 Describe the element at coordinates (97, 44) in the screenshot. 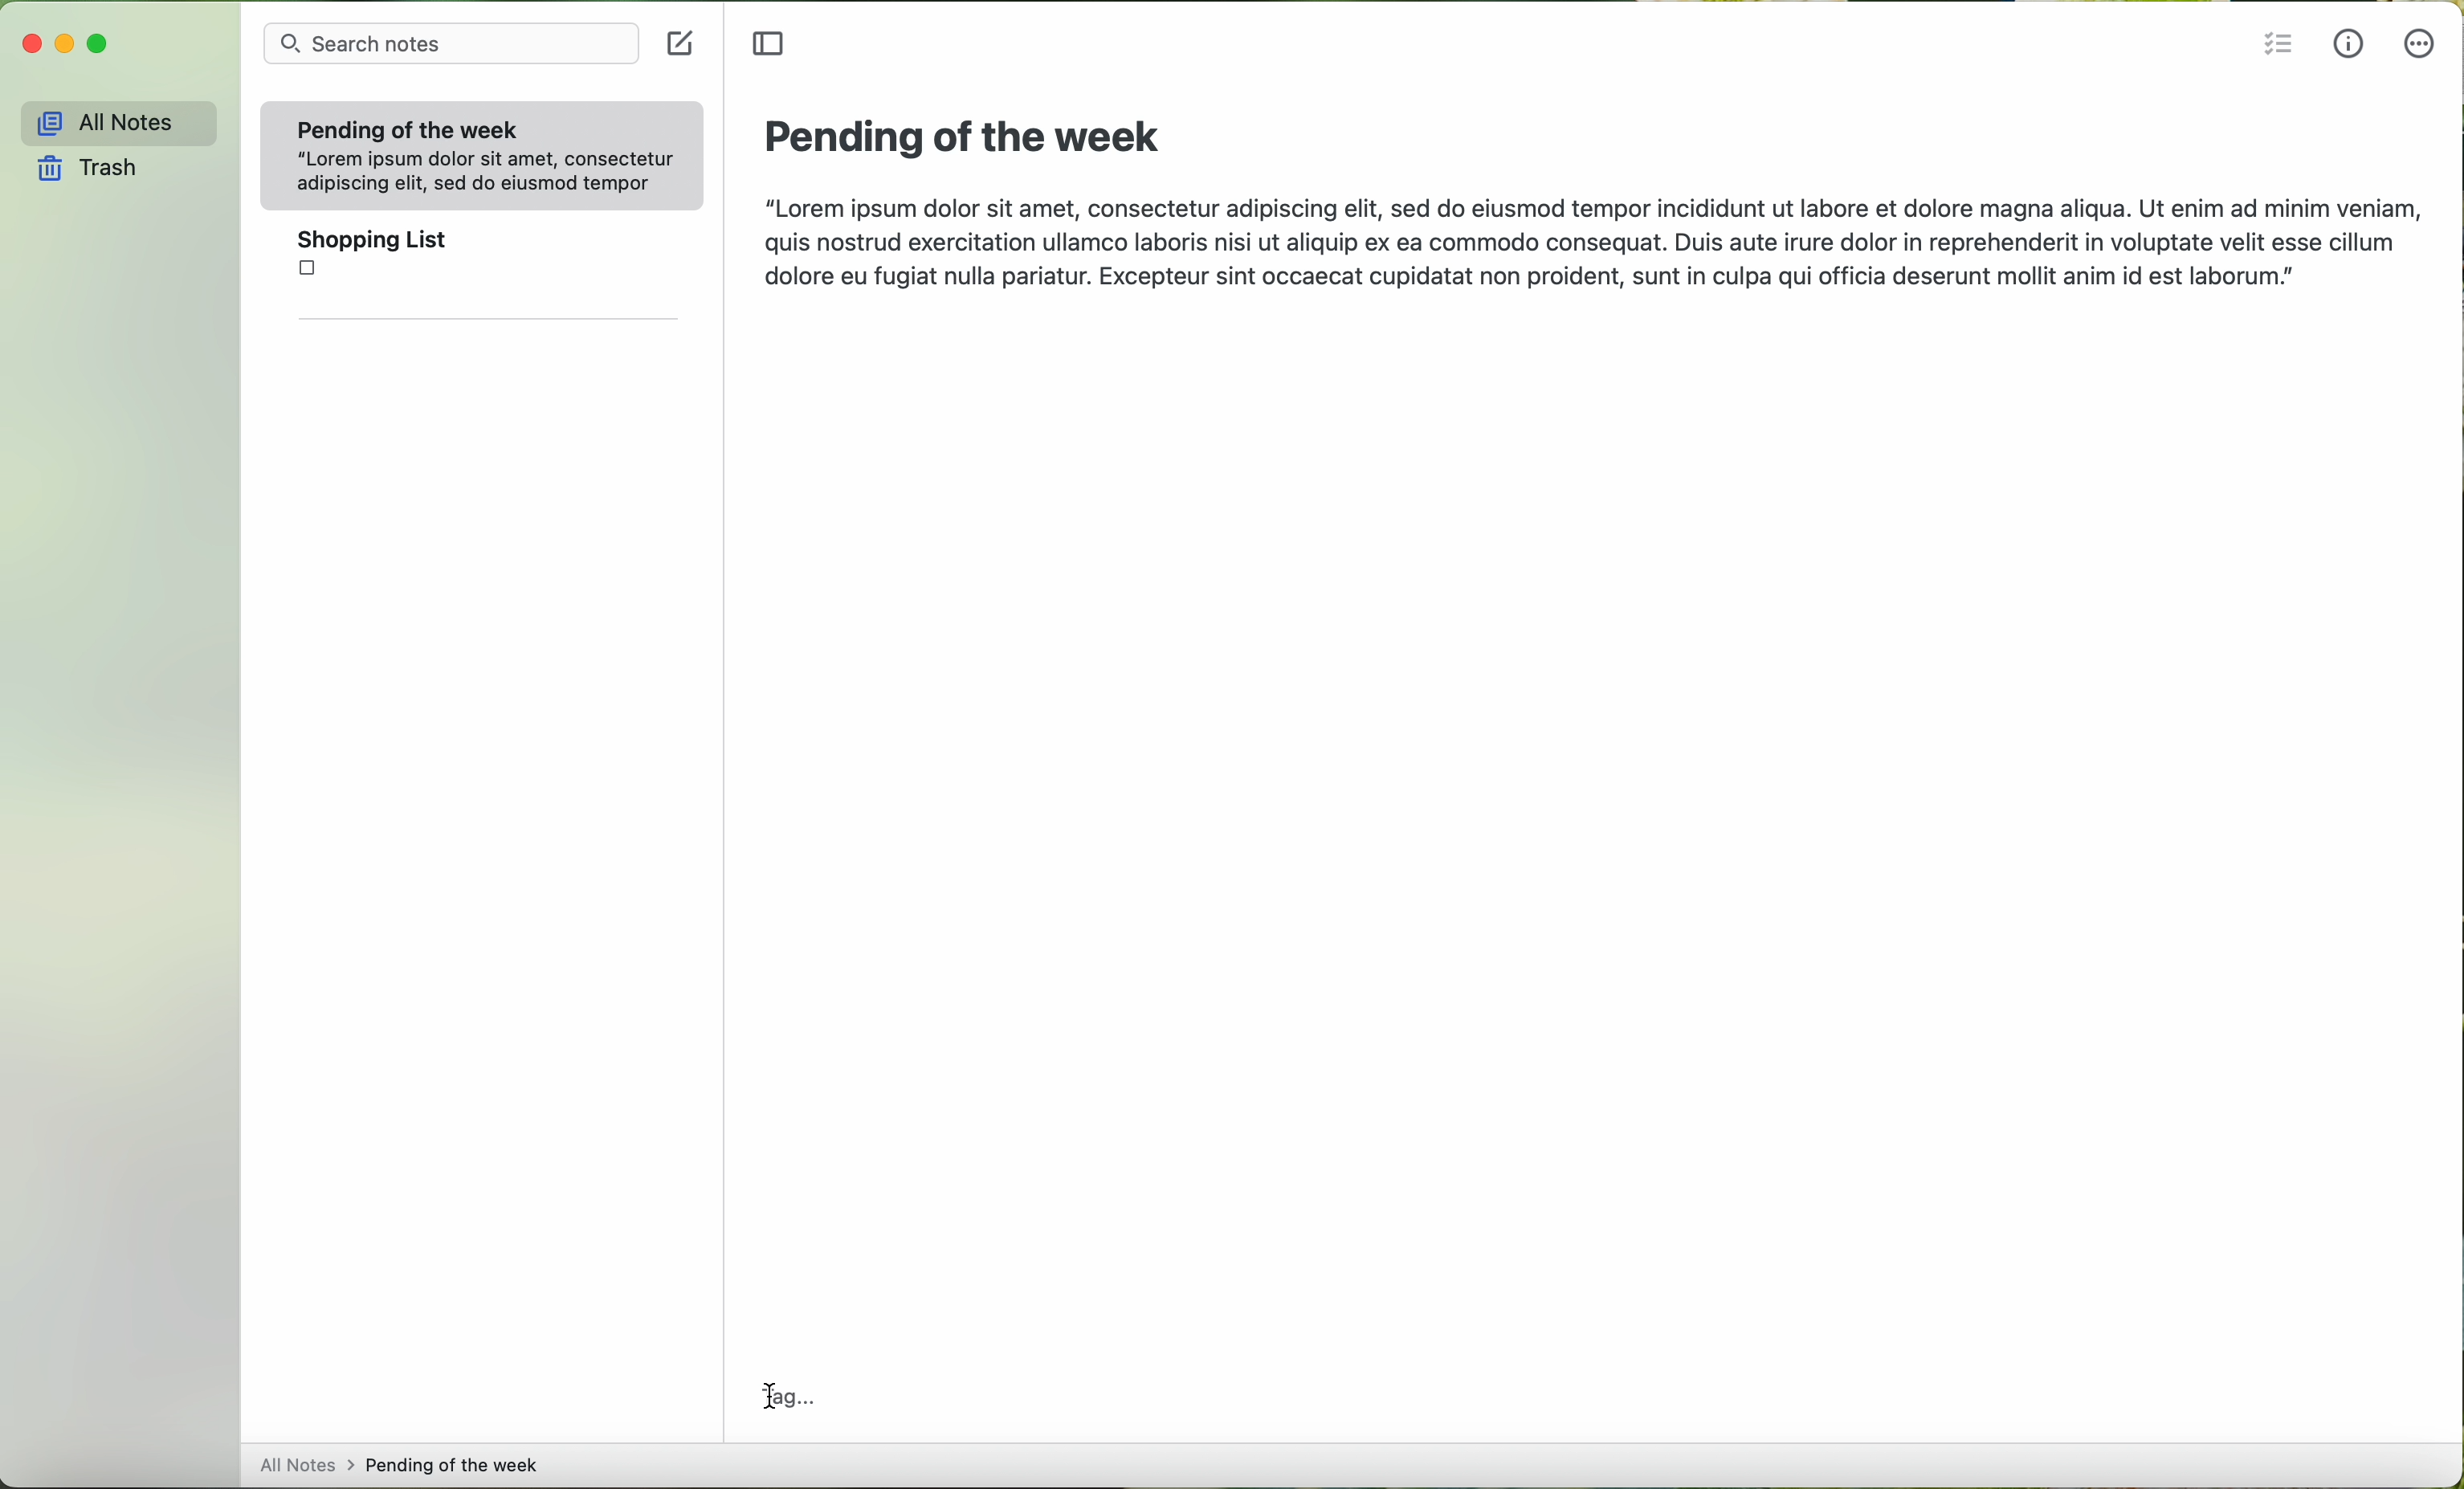

I see `maximize program` at that location.